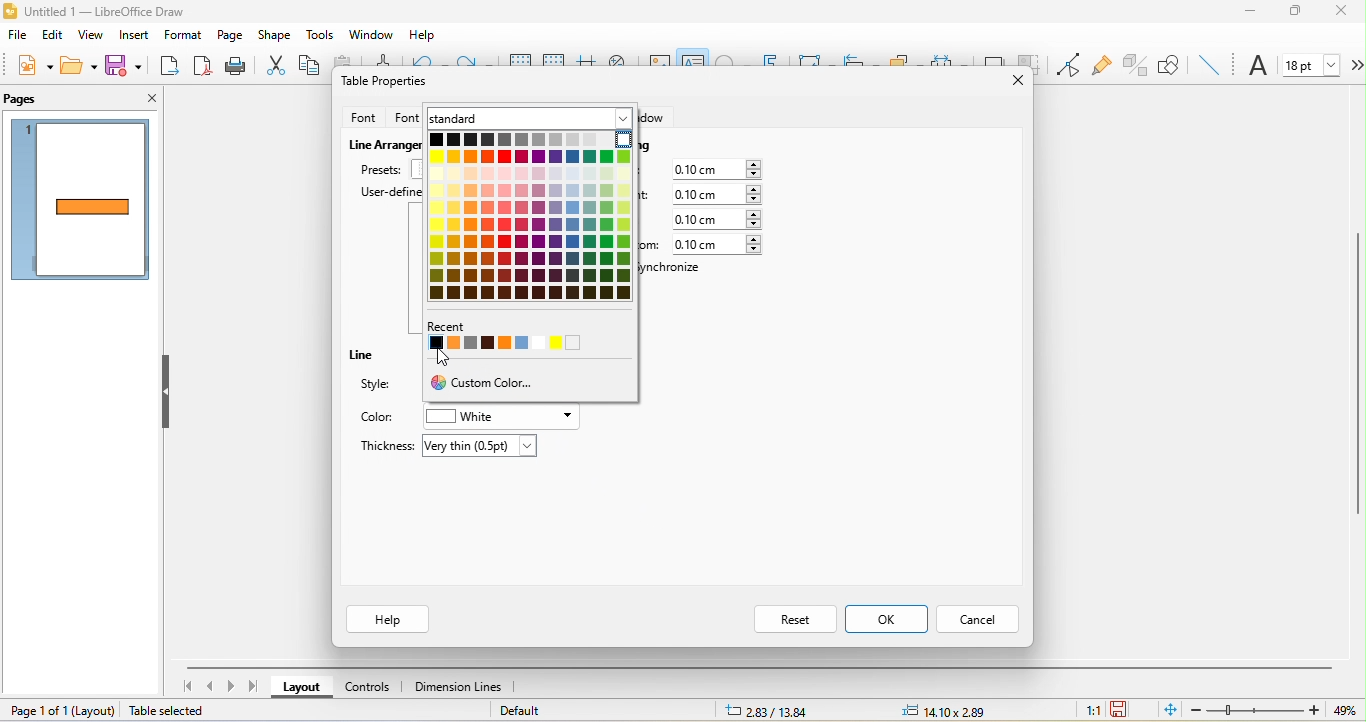  What do you see at coordinates (947, 709) in the screenshot?
I see `14.10x2.89` at bounding box center [947, 709].